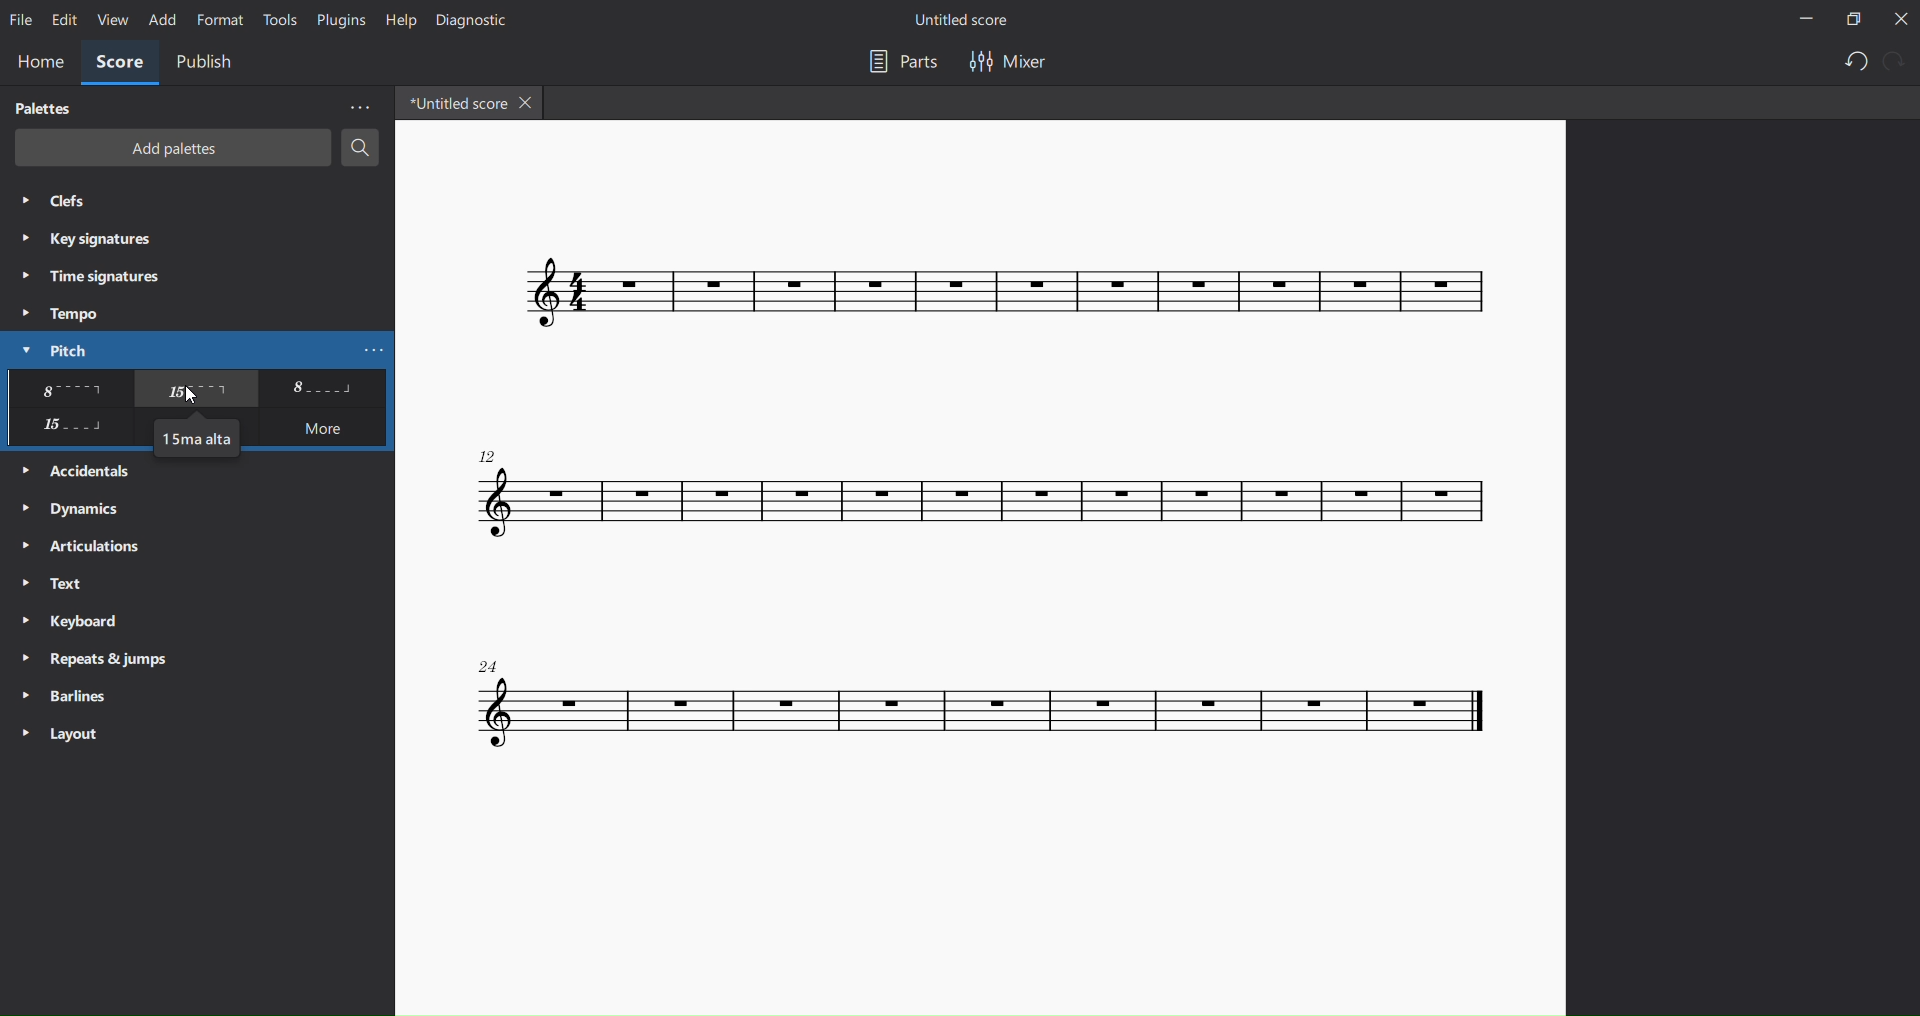  What do you see at coordinates (1853, 62) in the screenshot?
I see `undo` at bounding box center [1853, 62].